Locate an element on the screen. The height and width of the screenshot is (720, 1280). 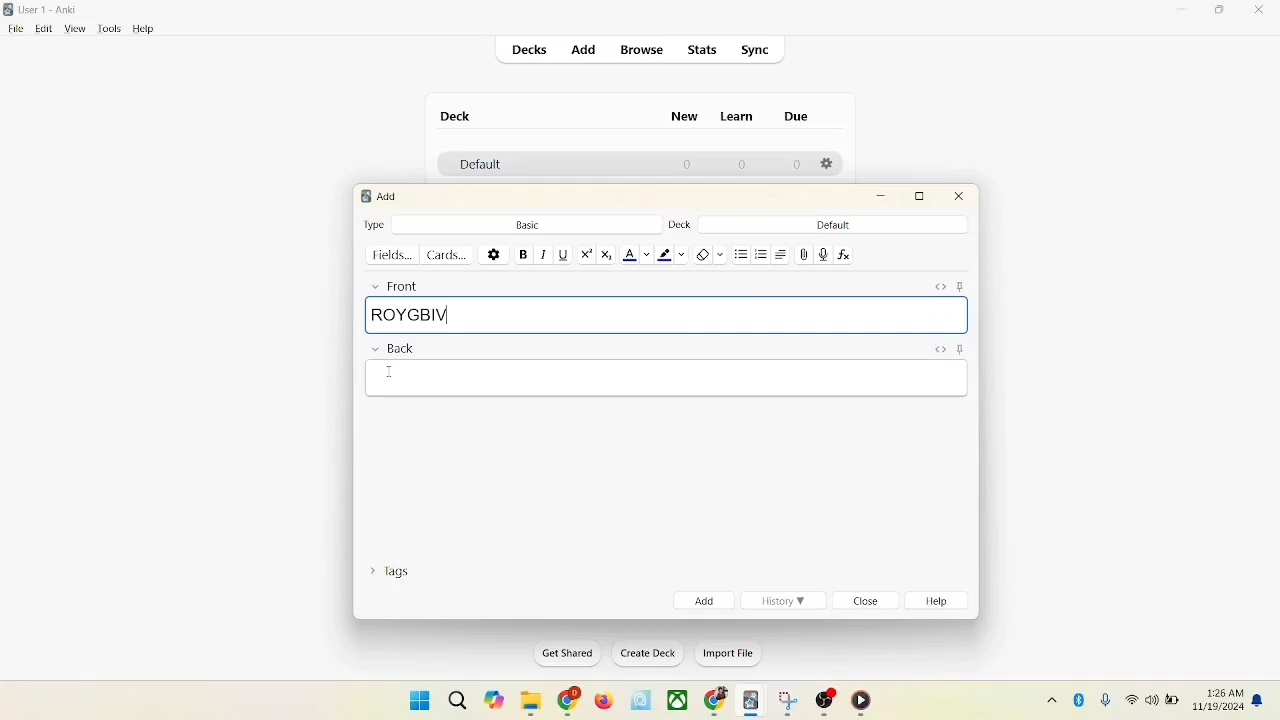
add is located at coordinates (702, 600).